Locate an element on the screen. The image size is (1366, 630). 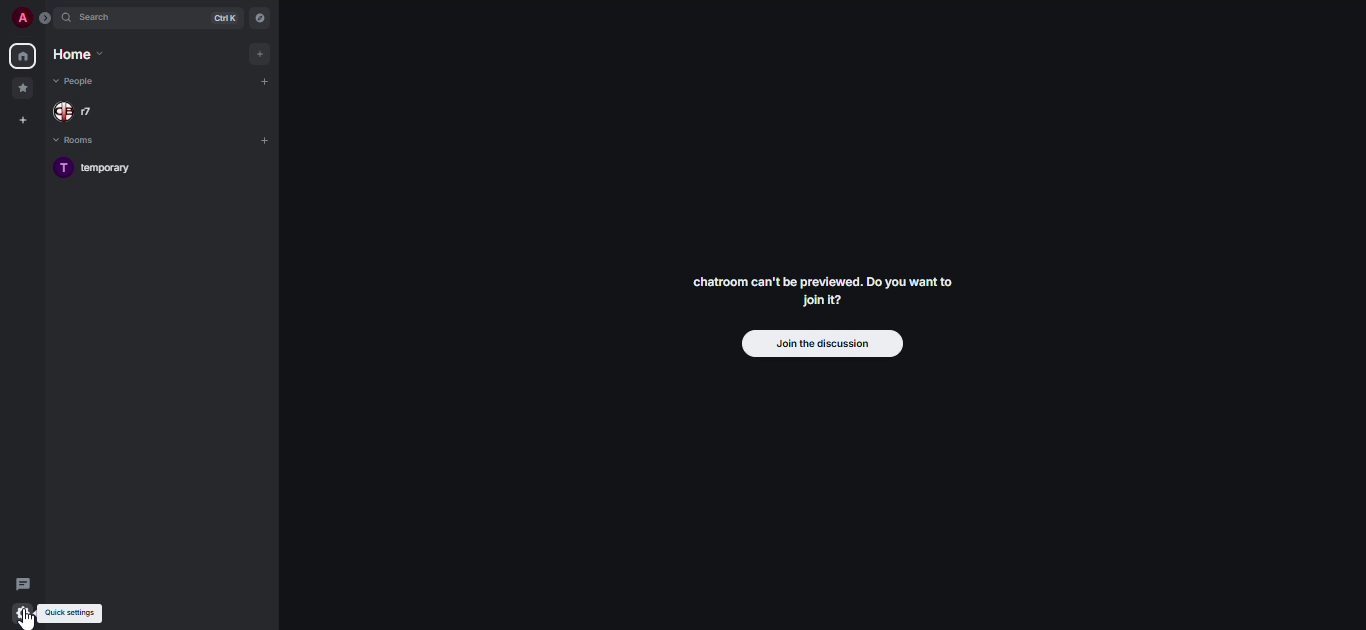
favorites is located at coordinates (23, 87).